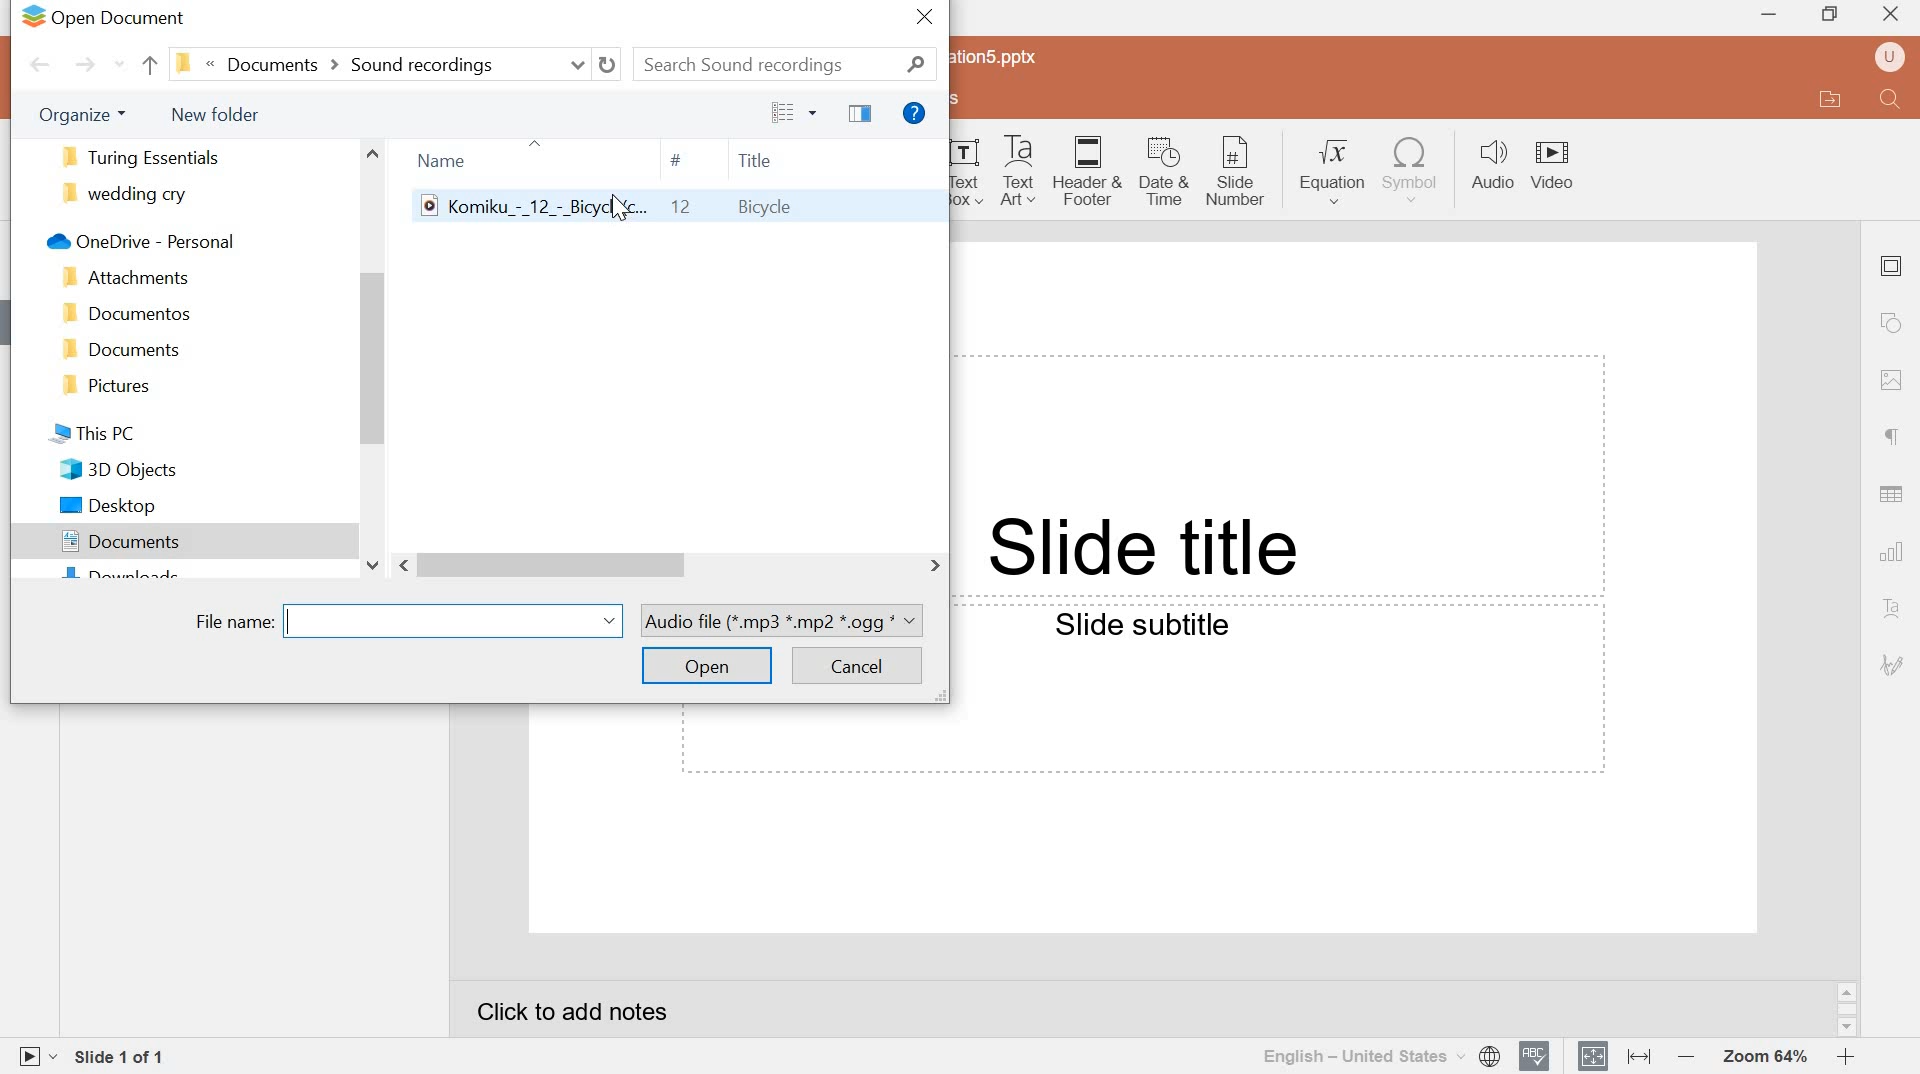 Image resolution: width=1920 pixels, height=1074 pixels. What do you see at coordinates (1848, 1009) in the screenshot?
I see `scrollbar` at bounding box center [1848, 1009].